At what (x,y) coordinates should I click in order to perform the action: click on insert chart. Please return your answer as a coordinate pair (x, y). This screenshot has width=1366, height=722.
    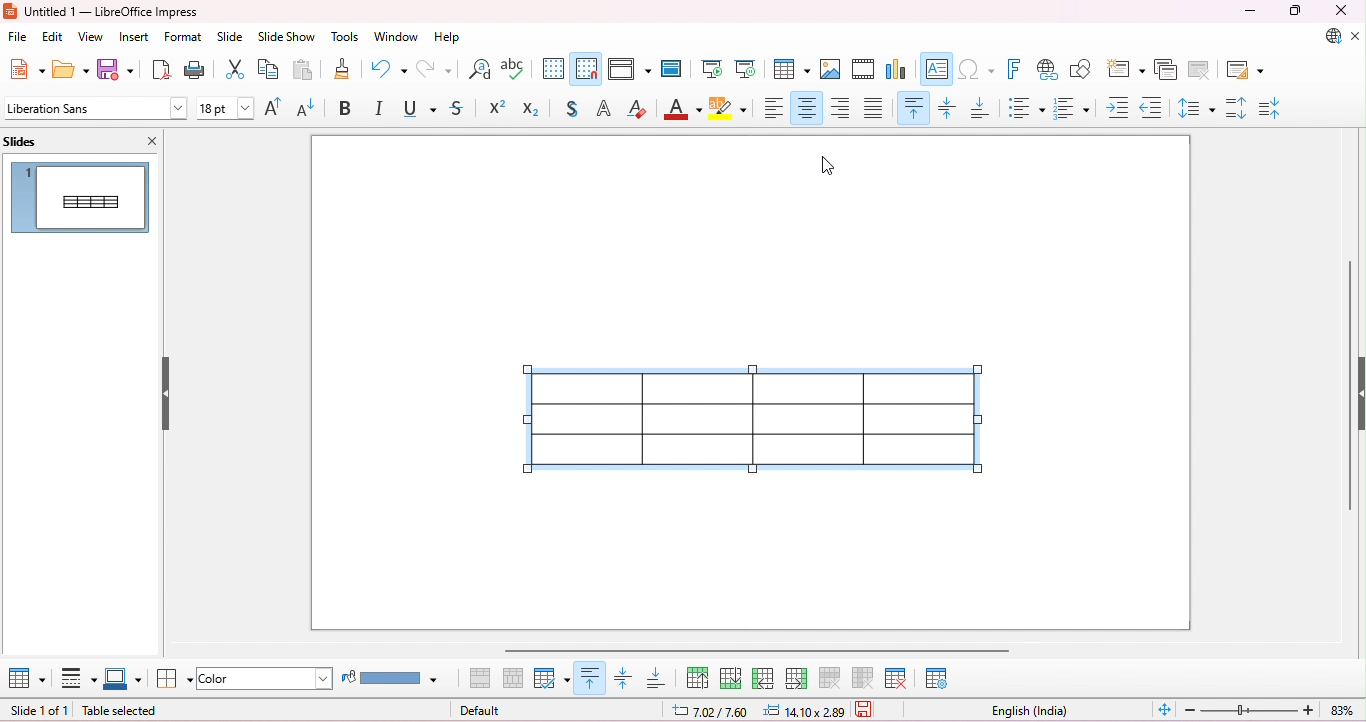
    Looking at the image, I should click on (896, 70).